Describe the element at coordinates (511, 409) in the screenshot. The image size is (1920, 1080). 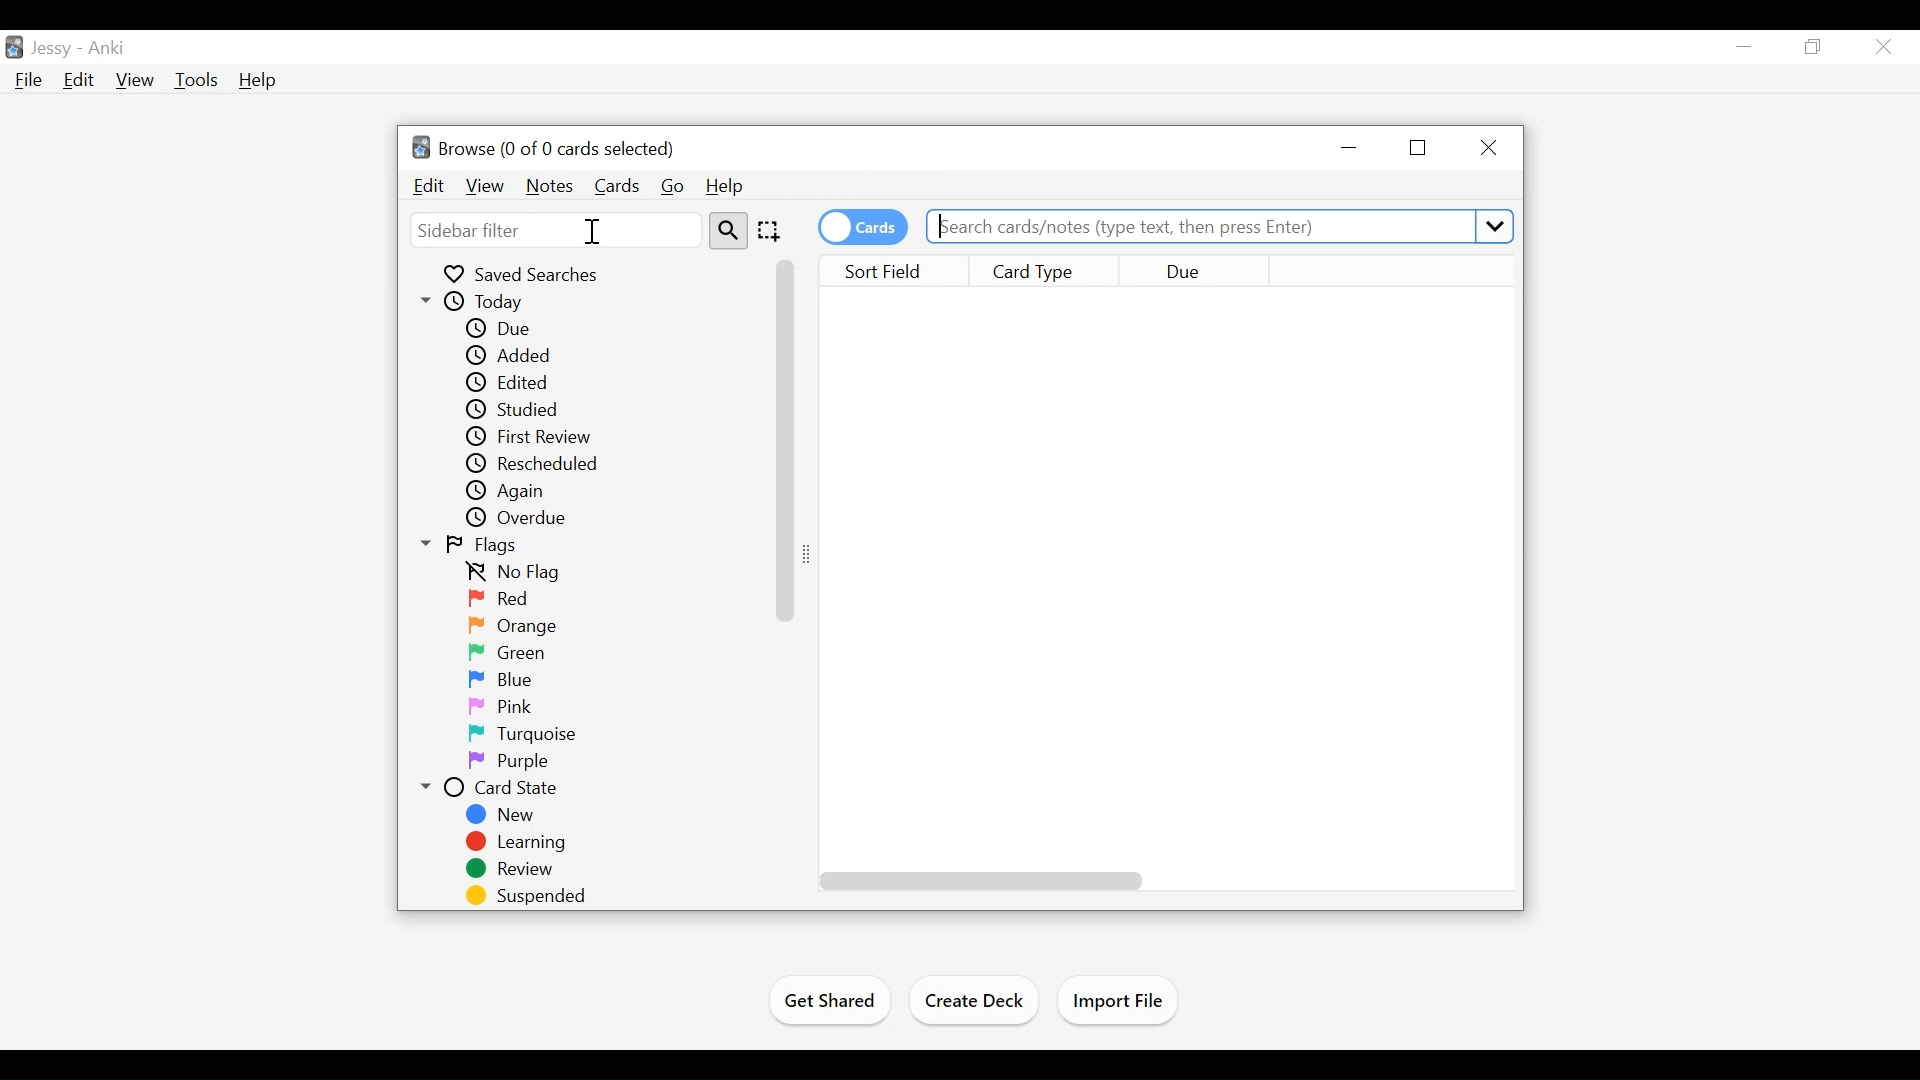
I see `Studied` at that location.